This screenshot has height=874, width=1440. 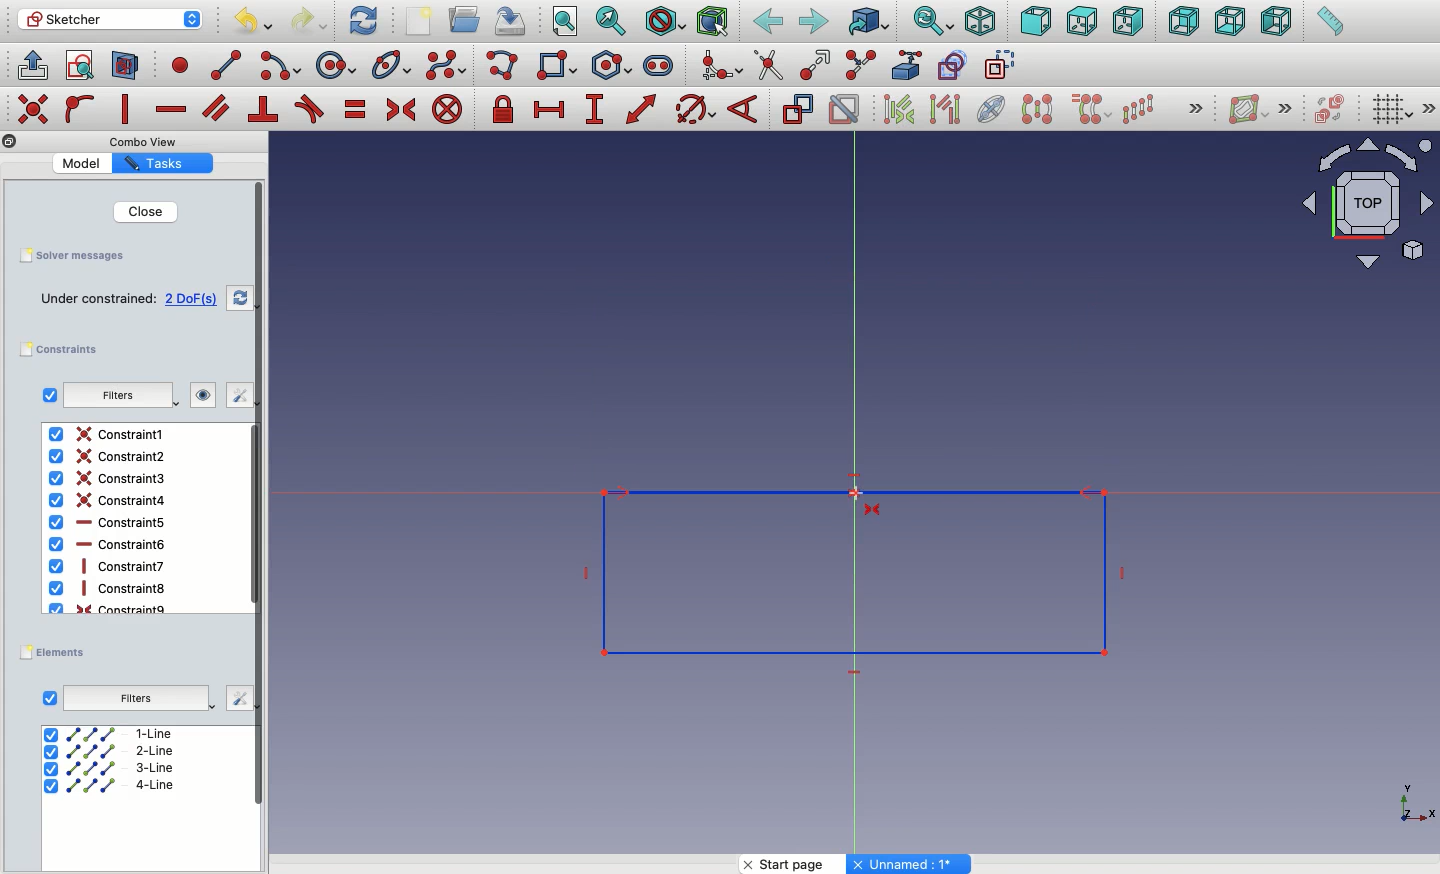 What do you see at coordinates (1250, 109) in the screenshot?
I see `Show hide B spline information layer` at bounding box center [1250, 109].